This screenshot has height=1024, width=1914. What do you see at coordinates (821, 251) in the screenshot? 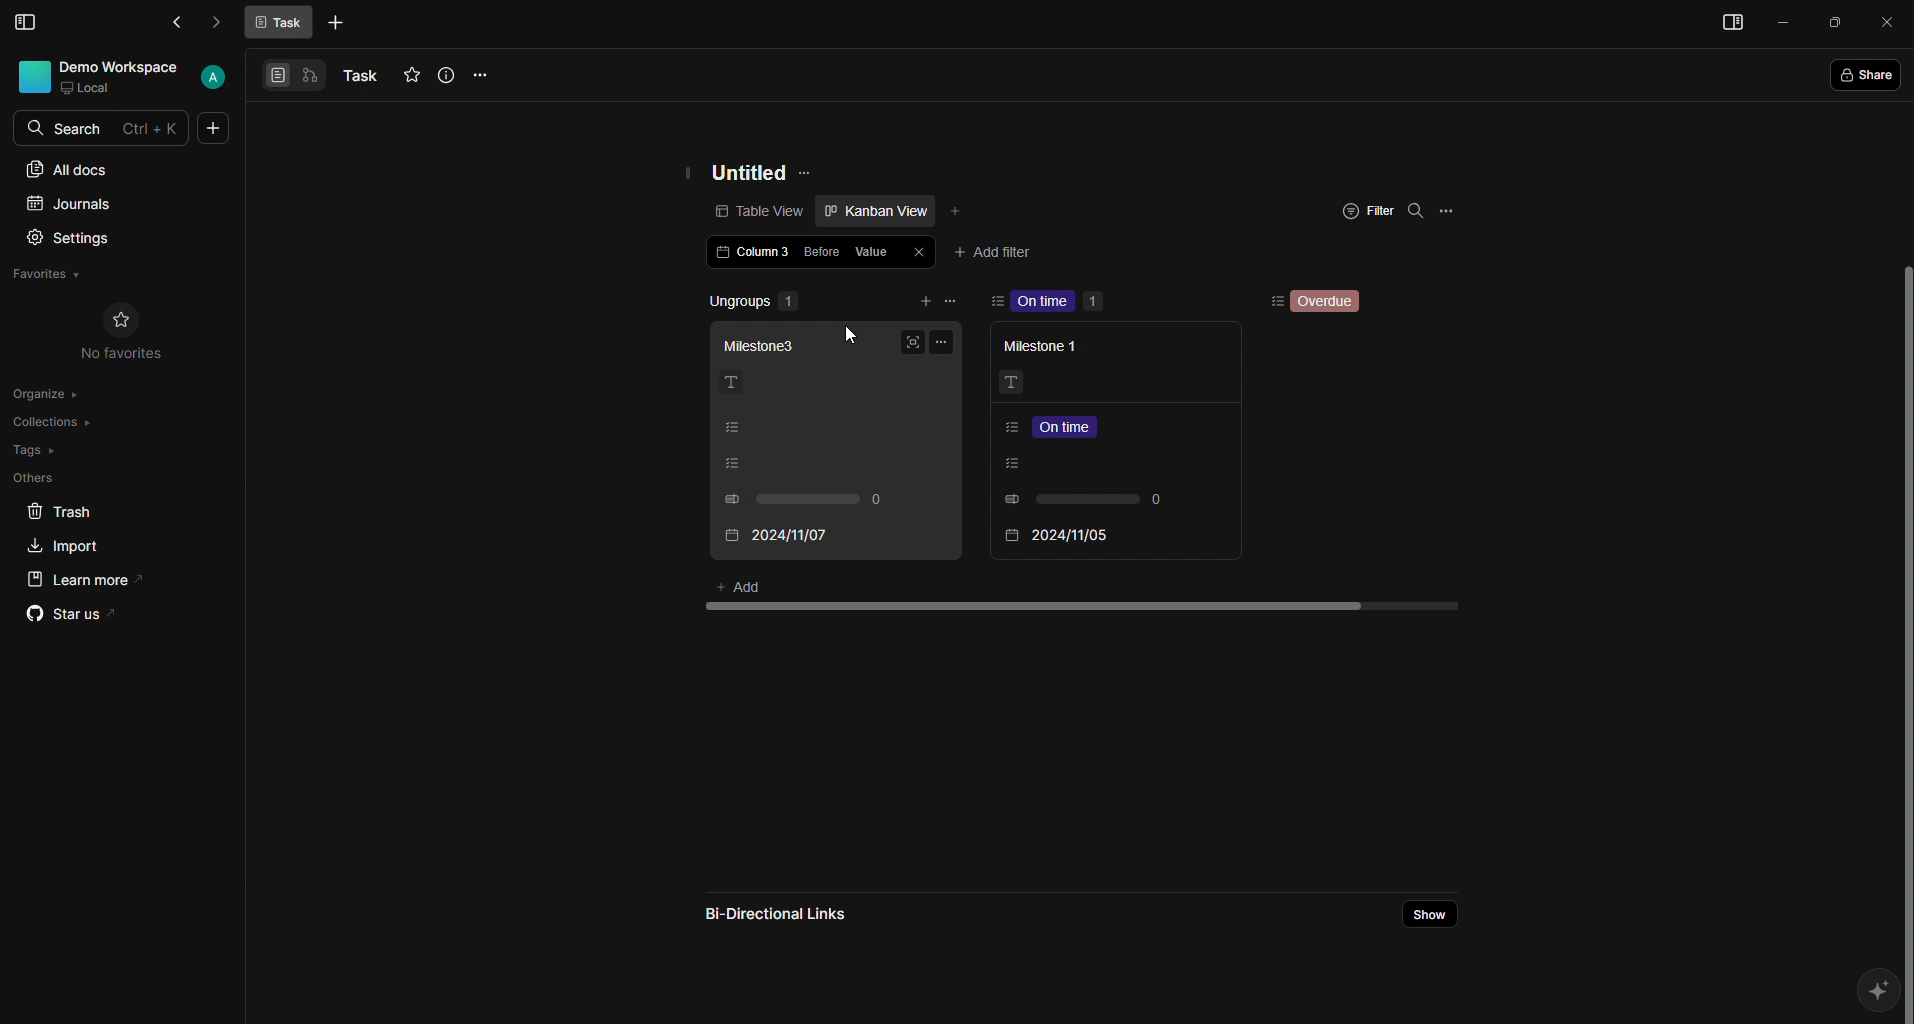
I see `Before` at bounding box center [821, 251].